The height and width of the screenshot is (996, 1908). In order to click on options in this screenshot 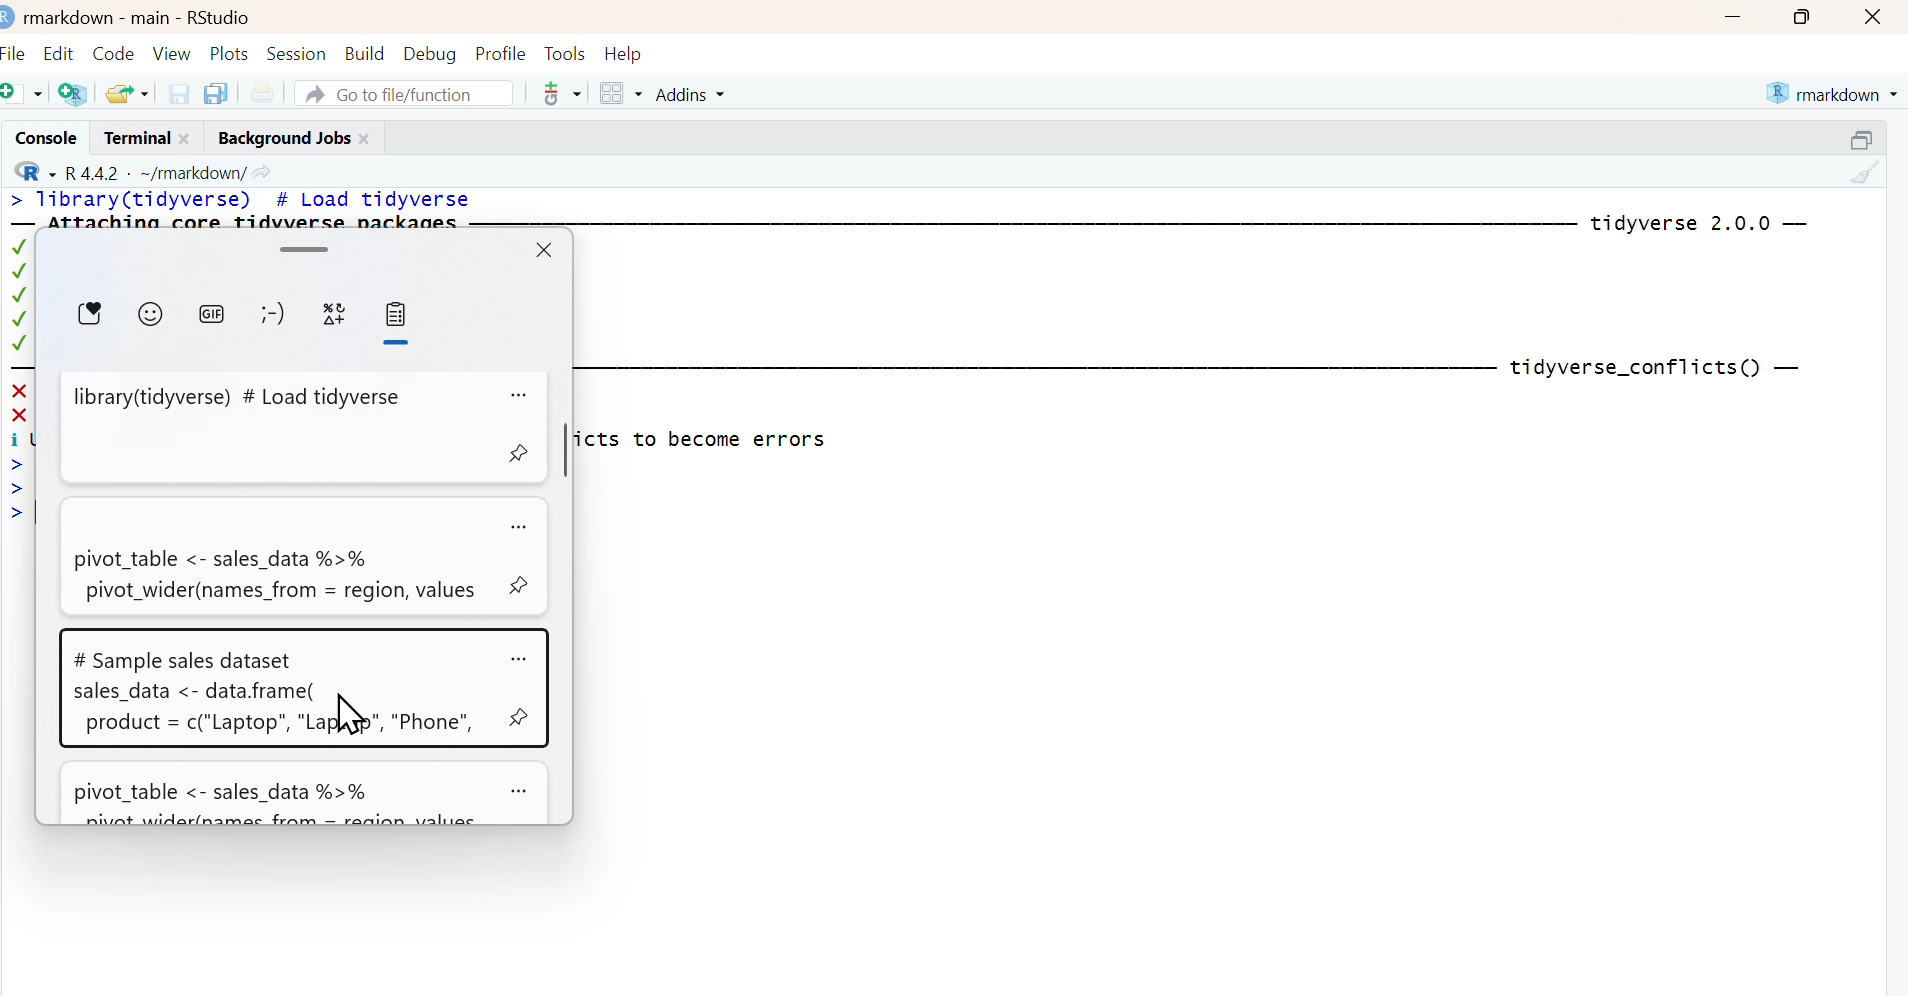, I will do `click(521, 791)`.